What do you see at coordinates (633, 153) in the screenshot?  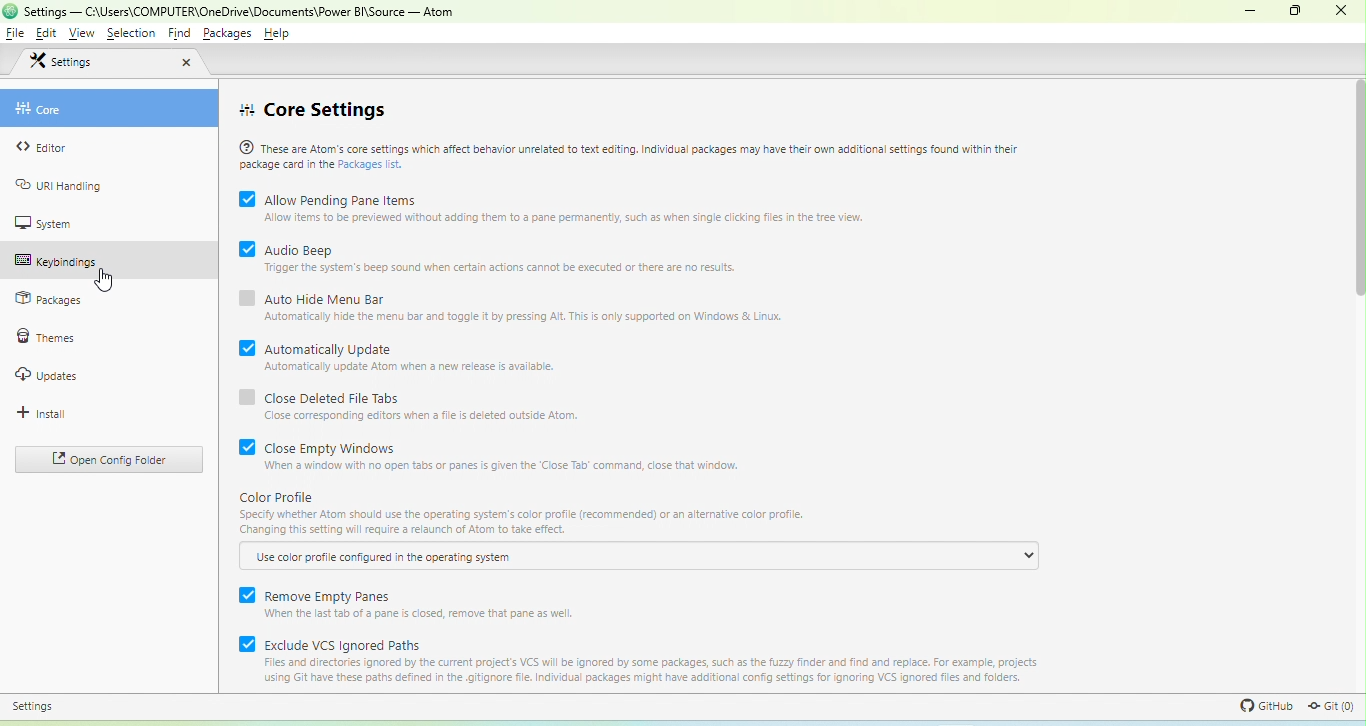 I see `® These are Atoms core settings which affect behavior unrelated to text eqting. Individual packages may have ther own additional settings found within their
‘package card in the Packages list.` at bounding box center [633, 153].